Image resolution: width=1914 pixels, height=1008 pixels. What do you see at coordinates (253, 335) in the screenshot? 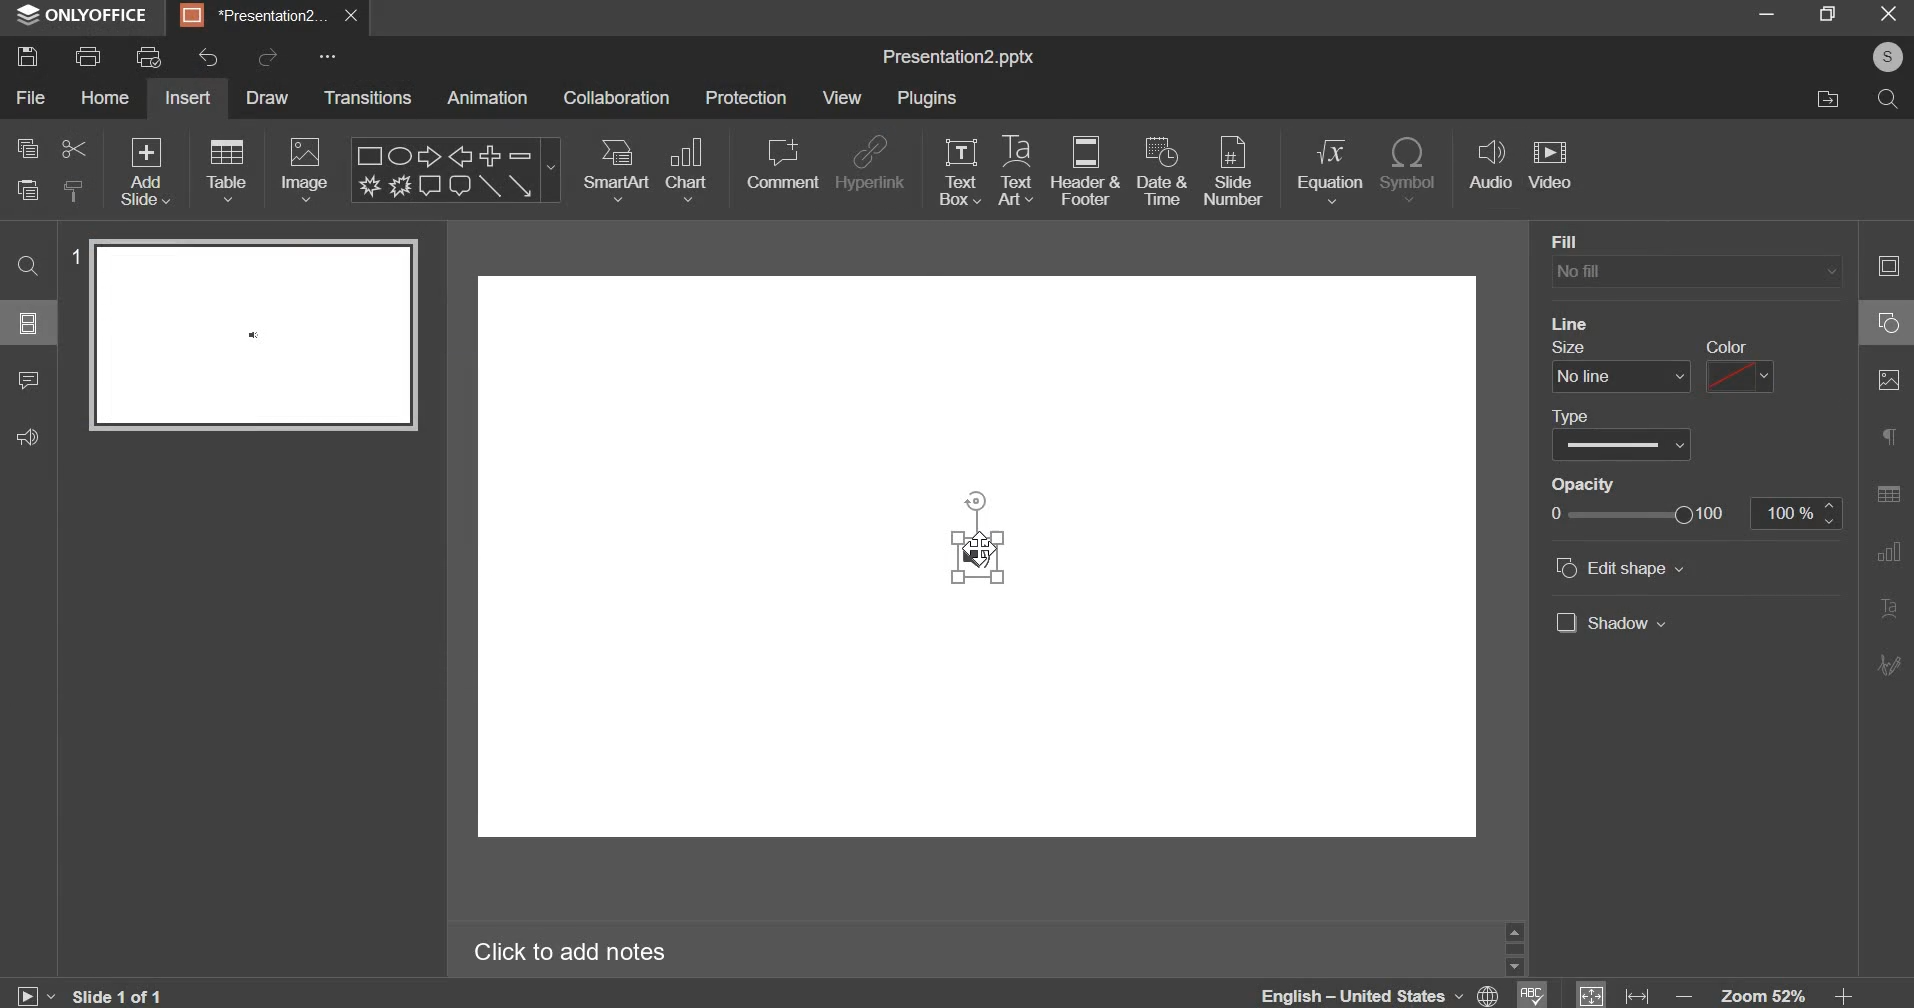
I see `slide 1 preview` at bounding box center [253, 335].